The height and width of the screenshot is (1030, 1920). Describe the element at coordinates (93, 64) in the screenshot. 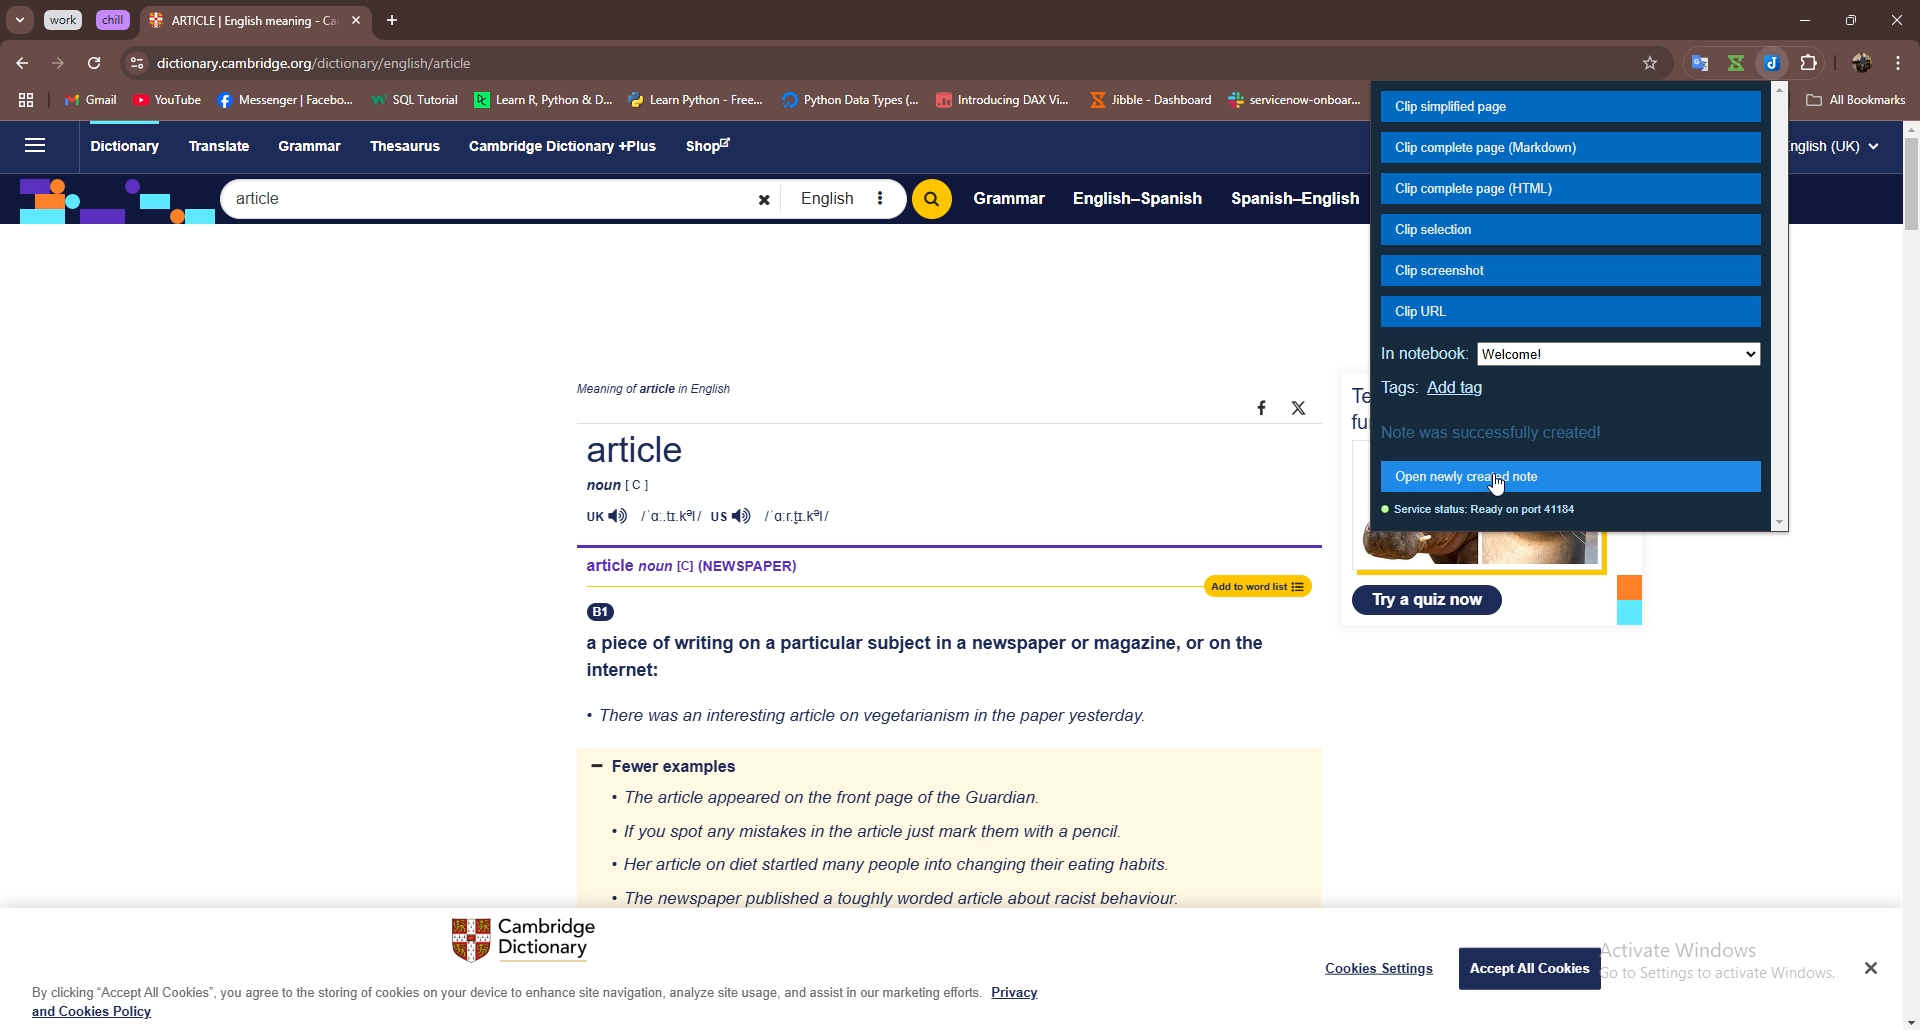

I see `refresh` at that location.